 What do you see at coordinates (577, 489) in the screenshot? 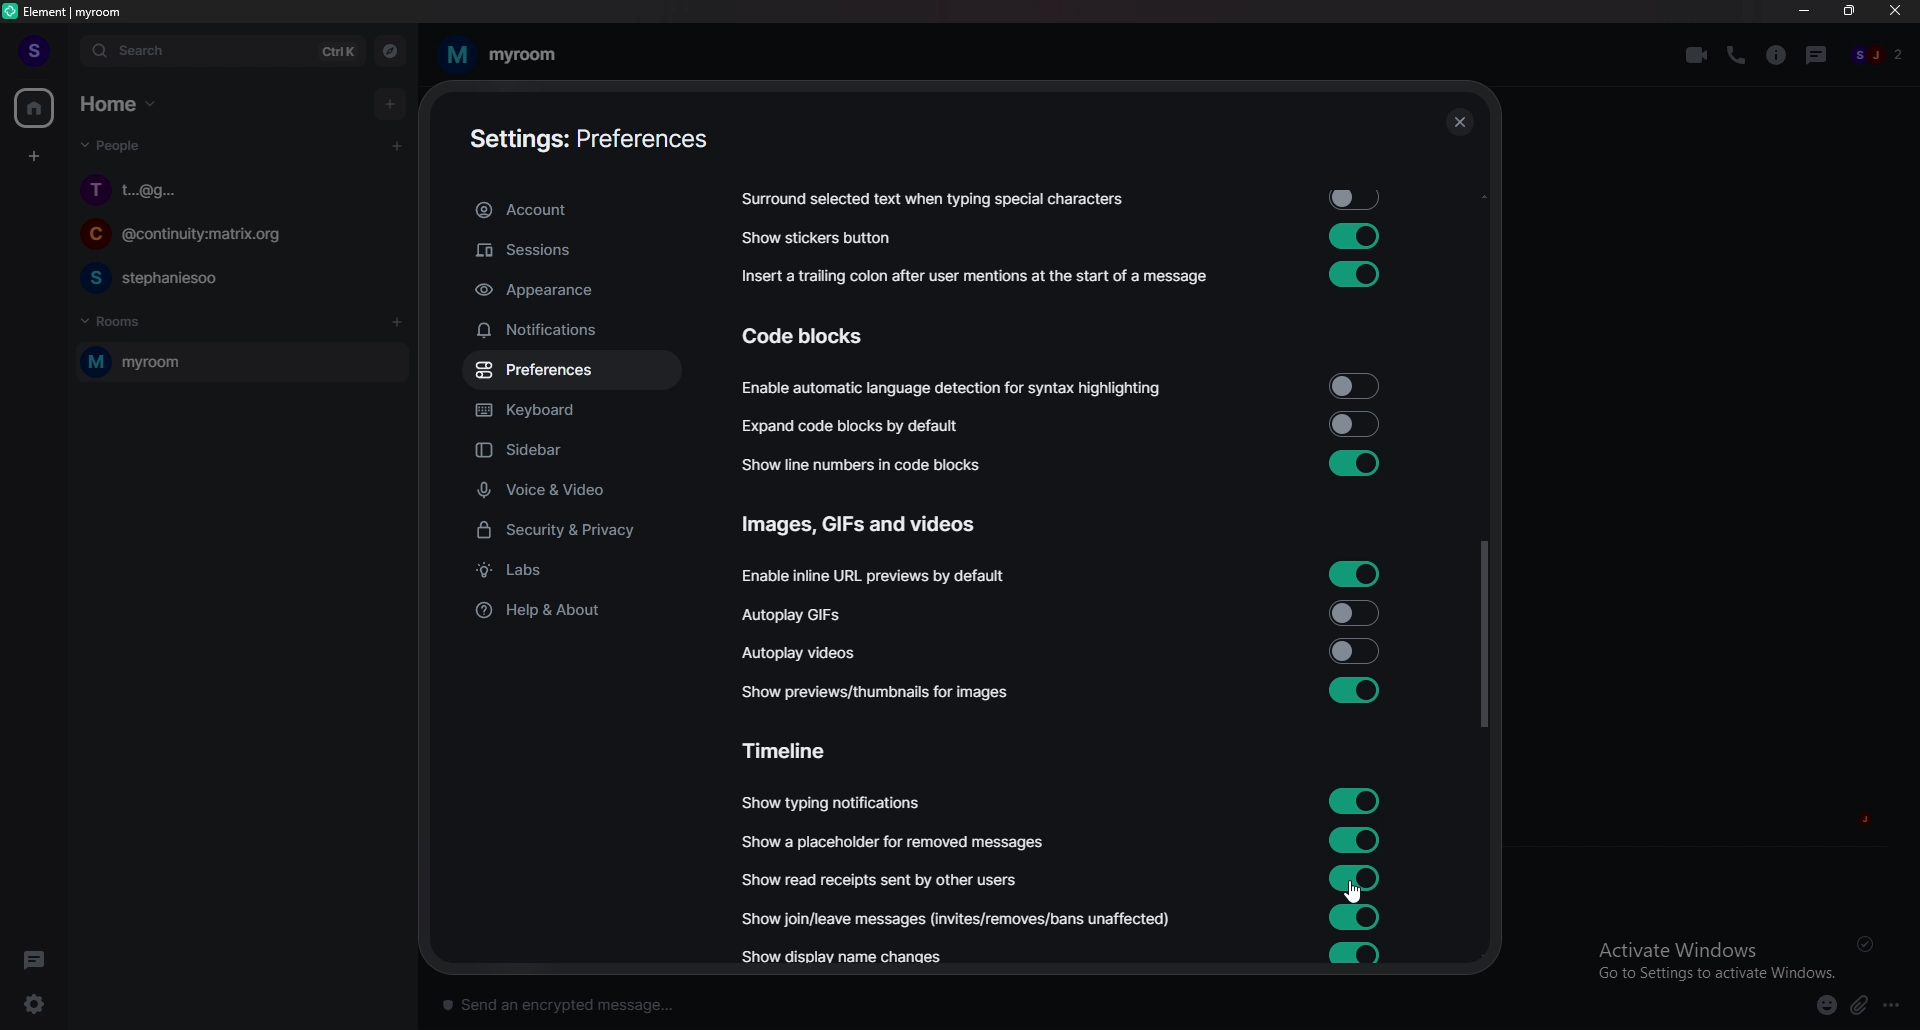
I see `voice and video` at bounding box center [577, 489].